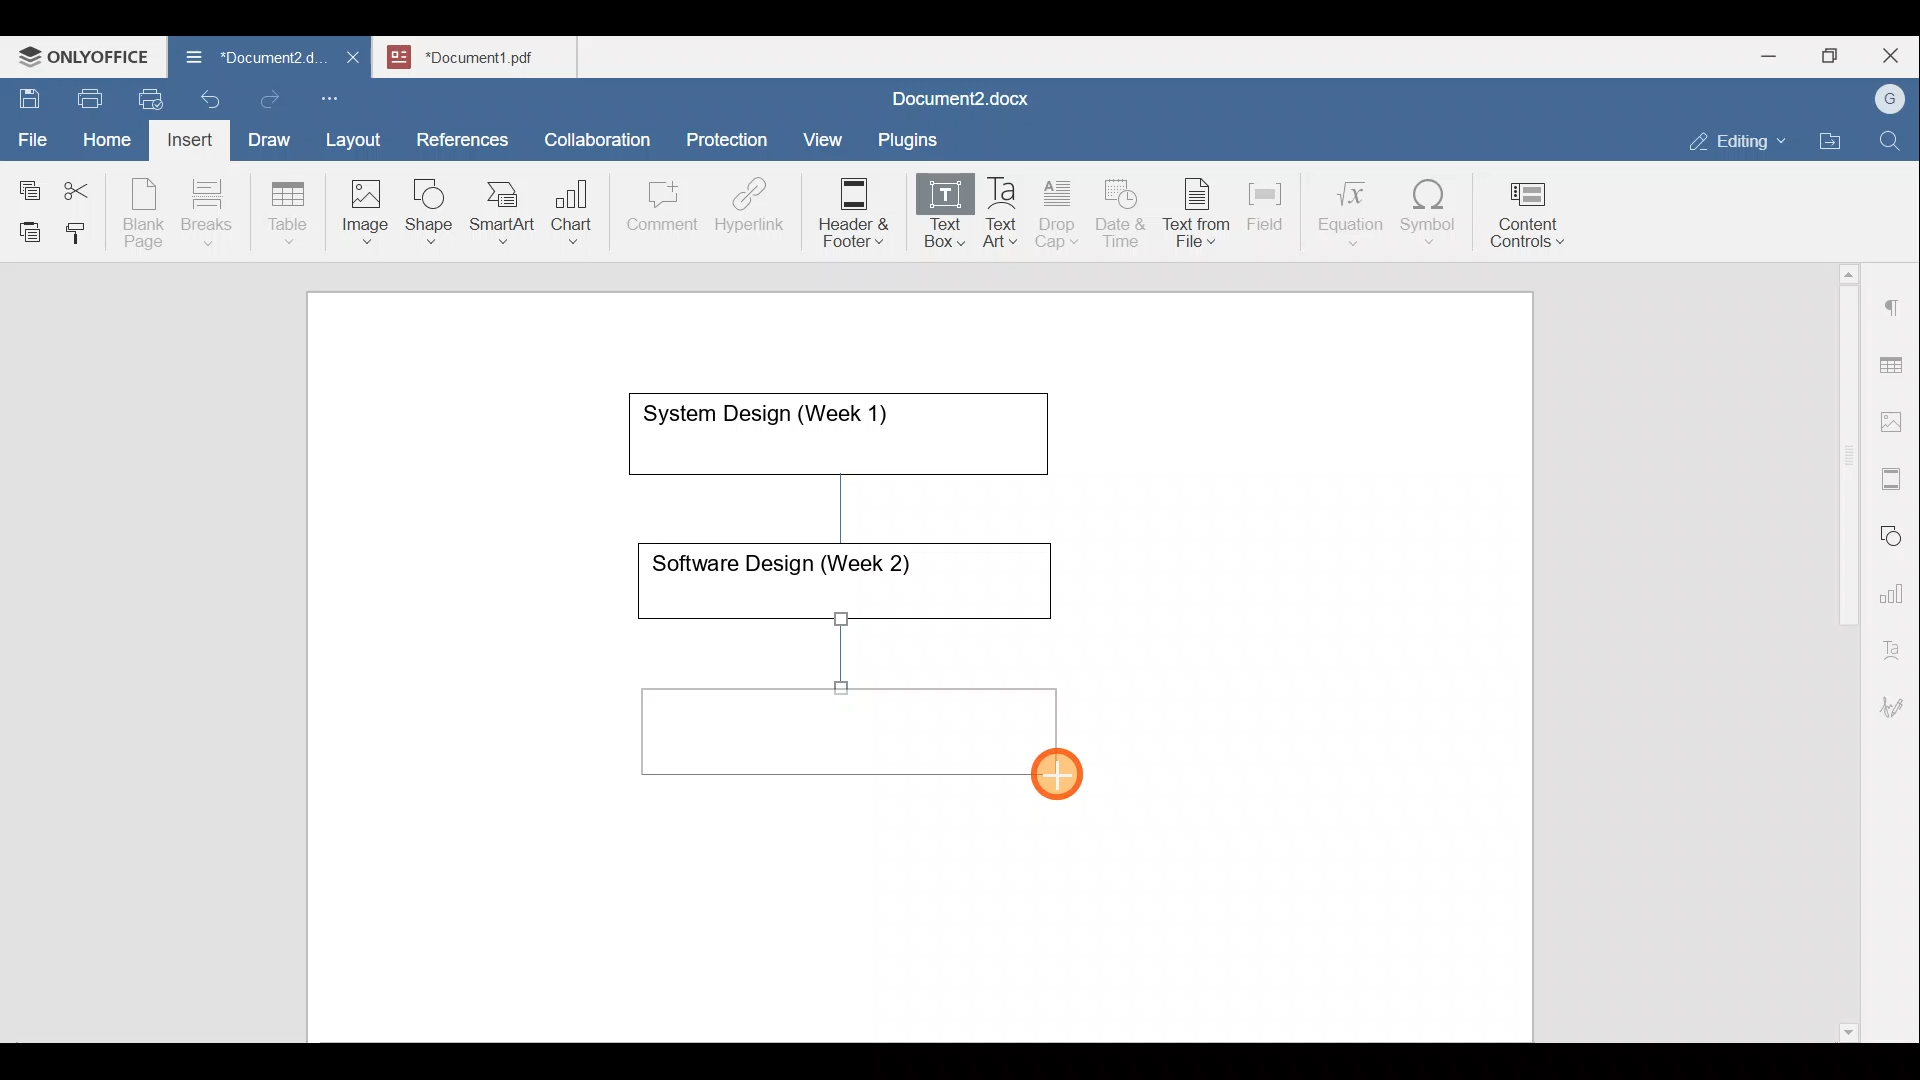 The width and height of the screenshot is (1920, 1080). Describe the element at coordinates (184, 136) in the screenshot. I see `Insert` at that location.